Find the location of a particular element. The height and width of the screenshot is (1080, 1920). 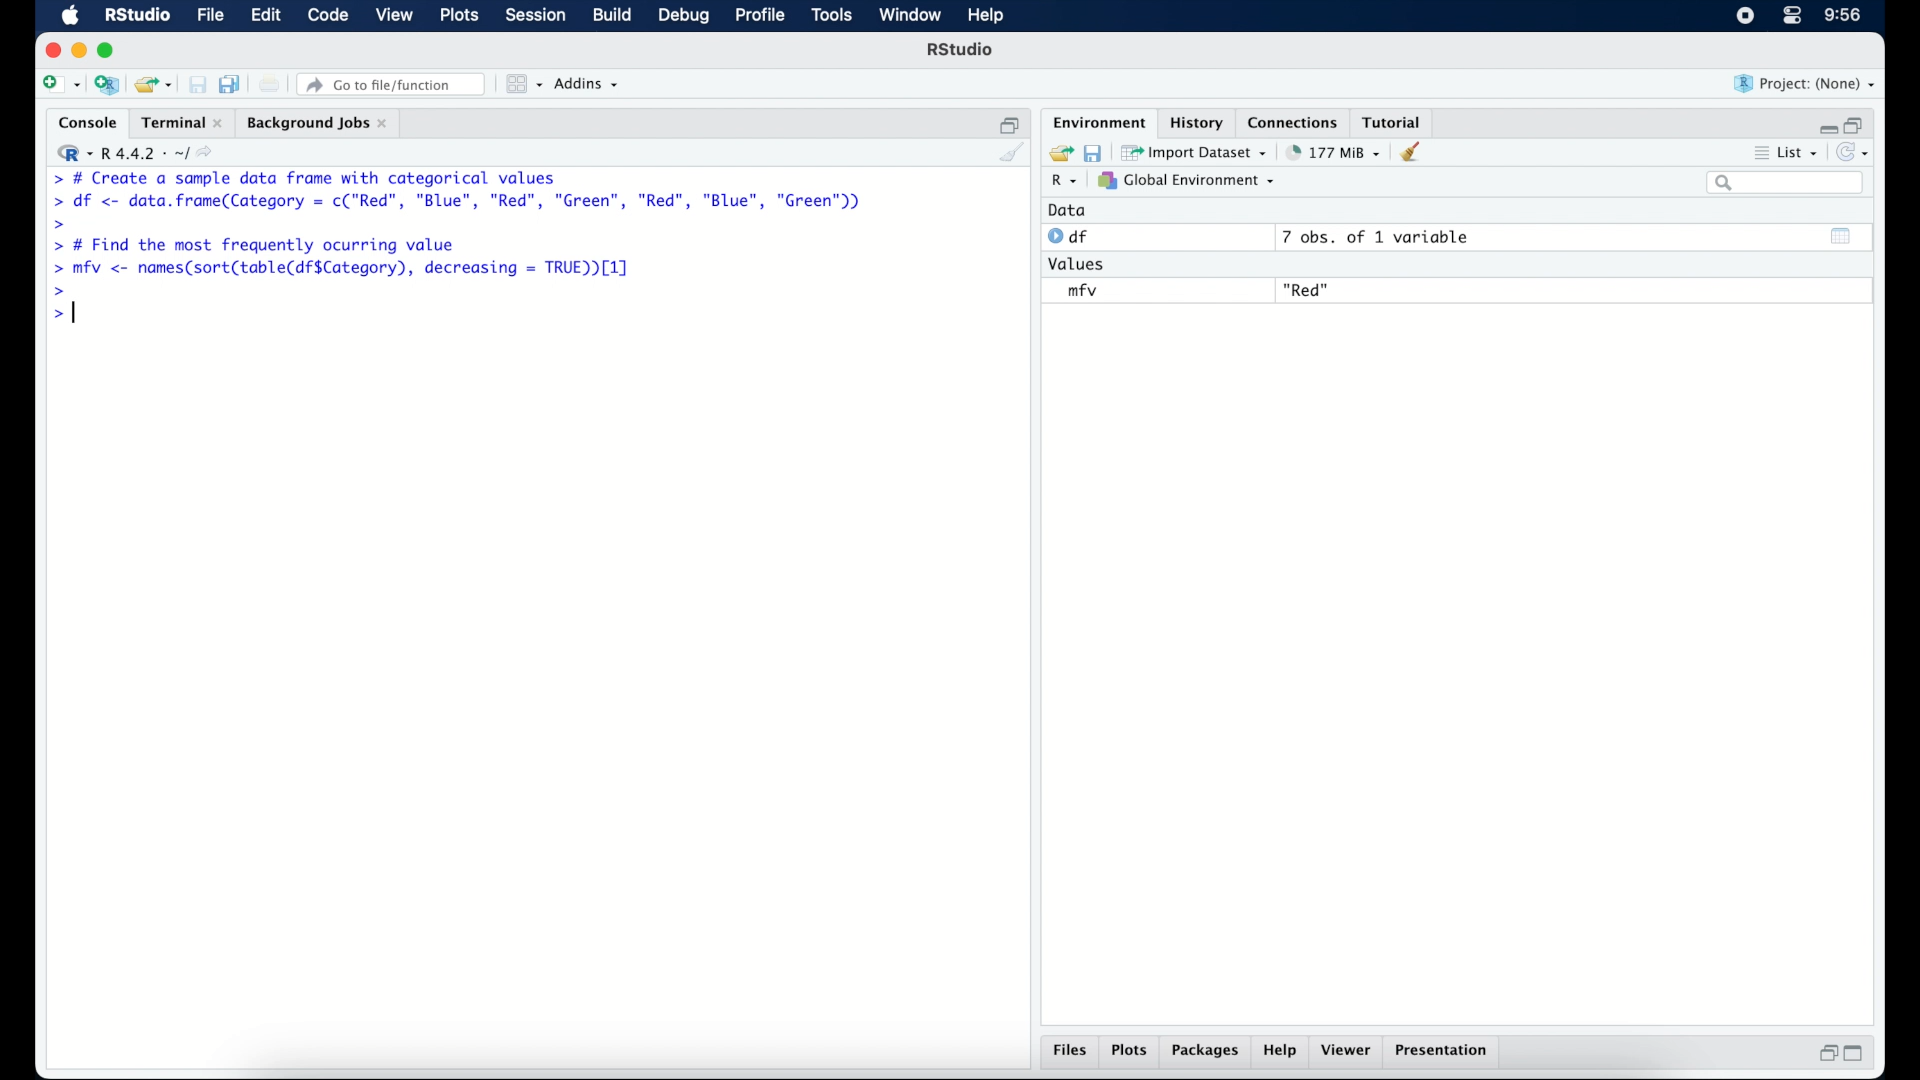

R studio is located at coordinates (137, 16).